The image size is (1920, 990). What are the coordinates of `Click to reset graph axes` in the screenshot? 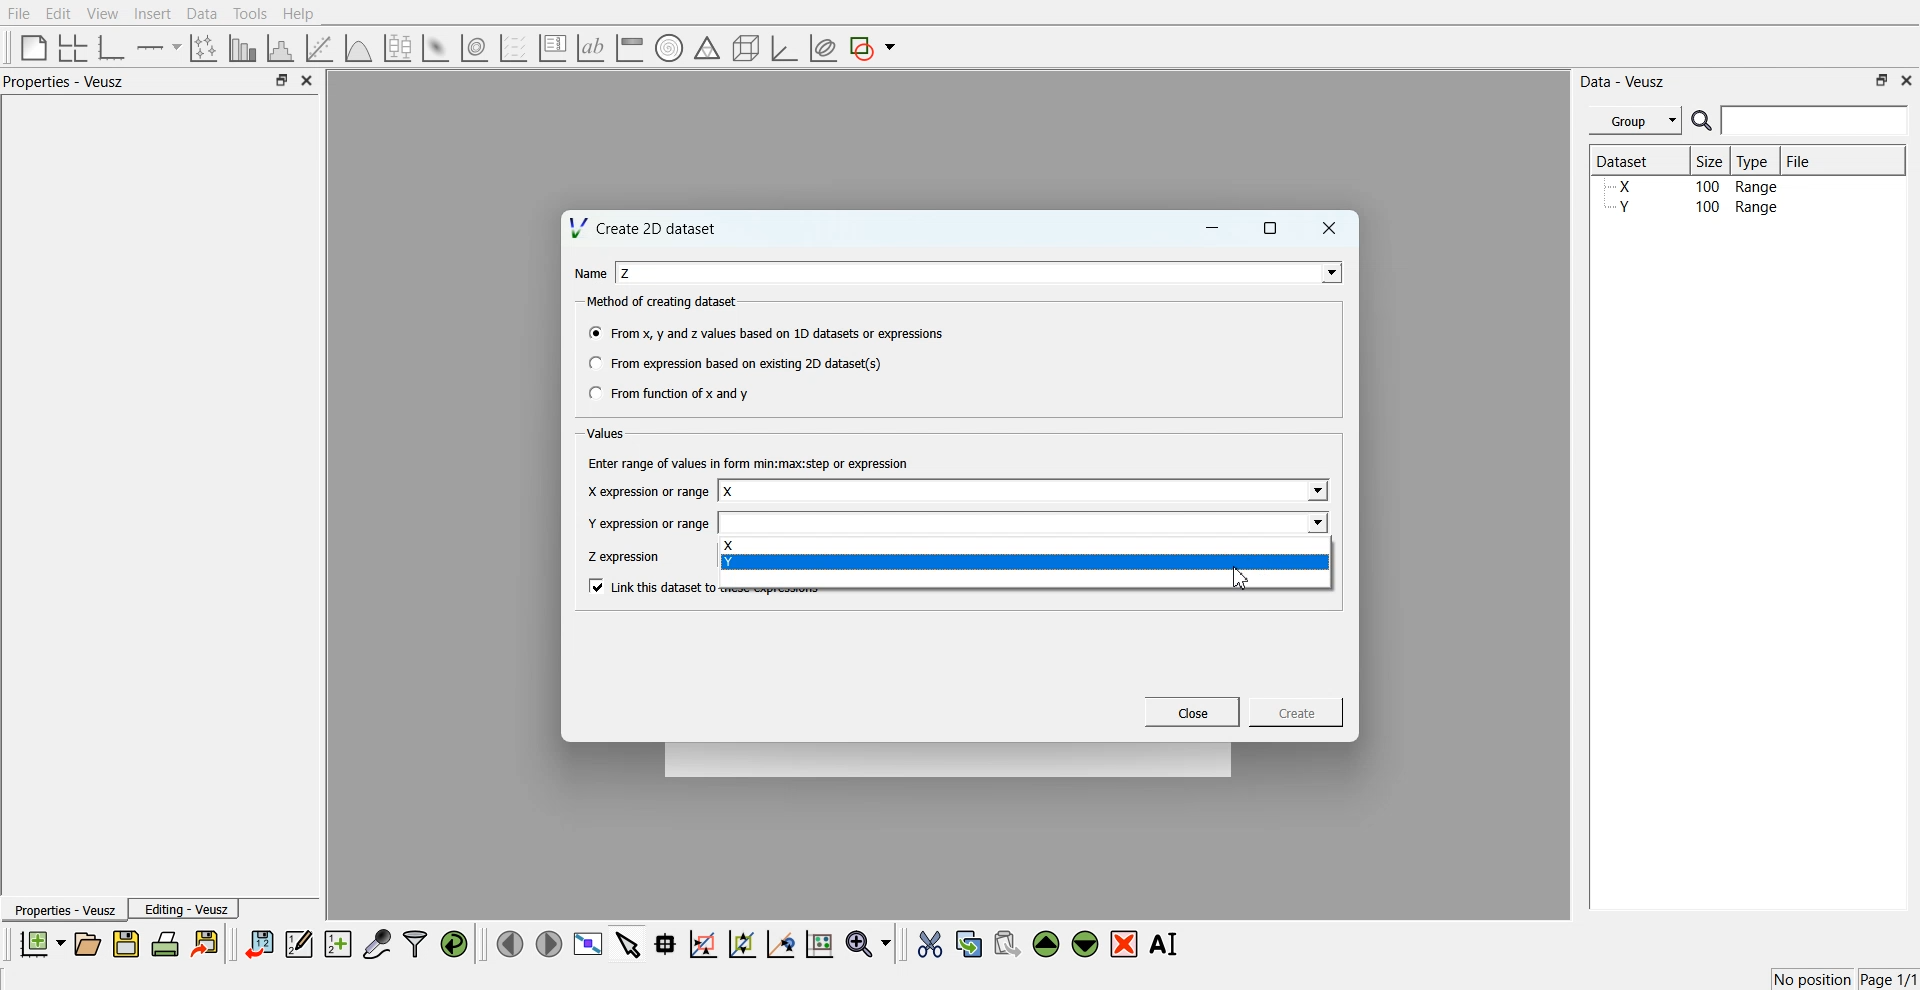 It's located at (819, 942).